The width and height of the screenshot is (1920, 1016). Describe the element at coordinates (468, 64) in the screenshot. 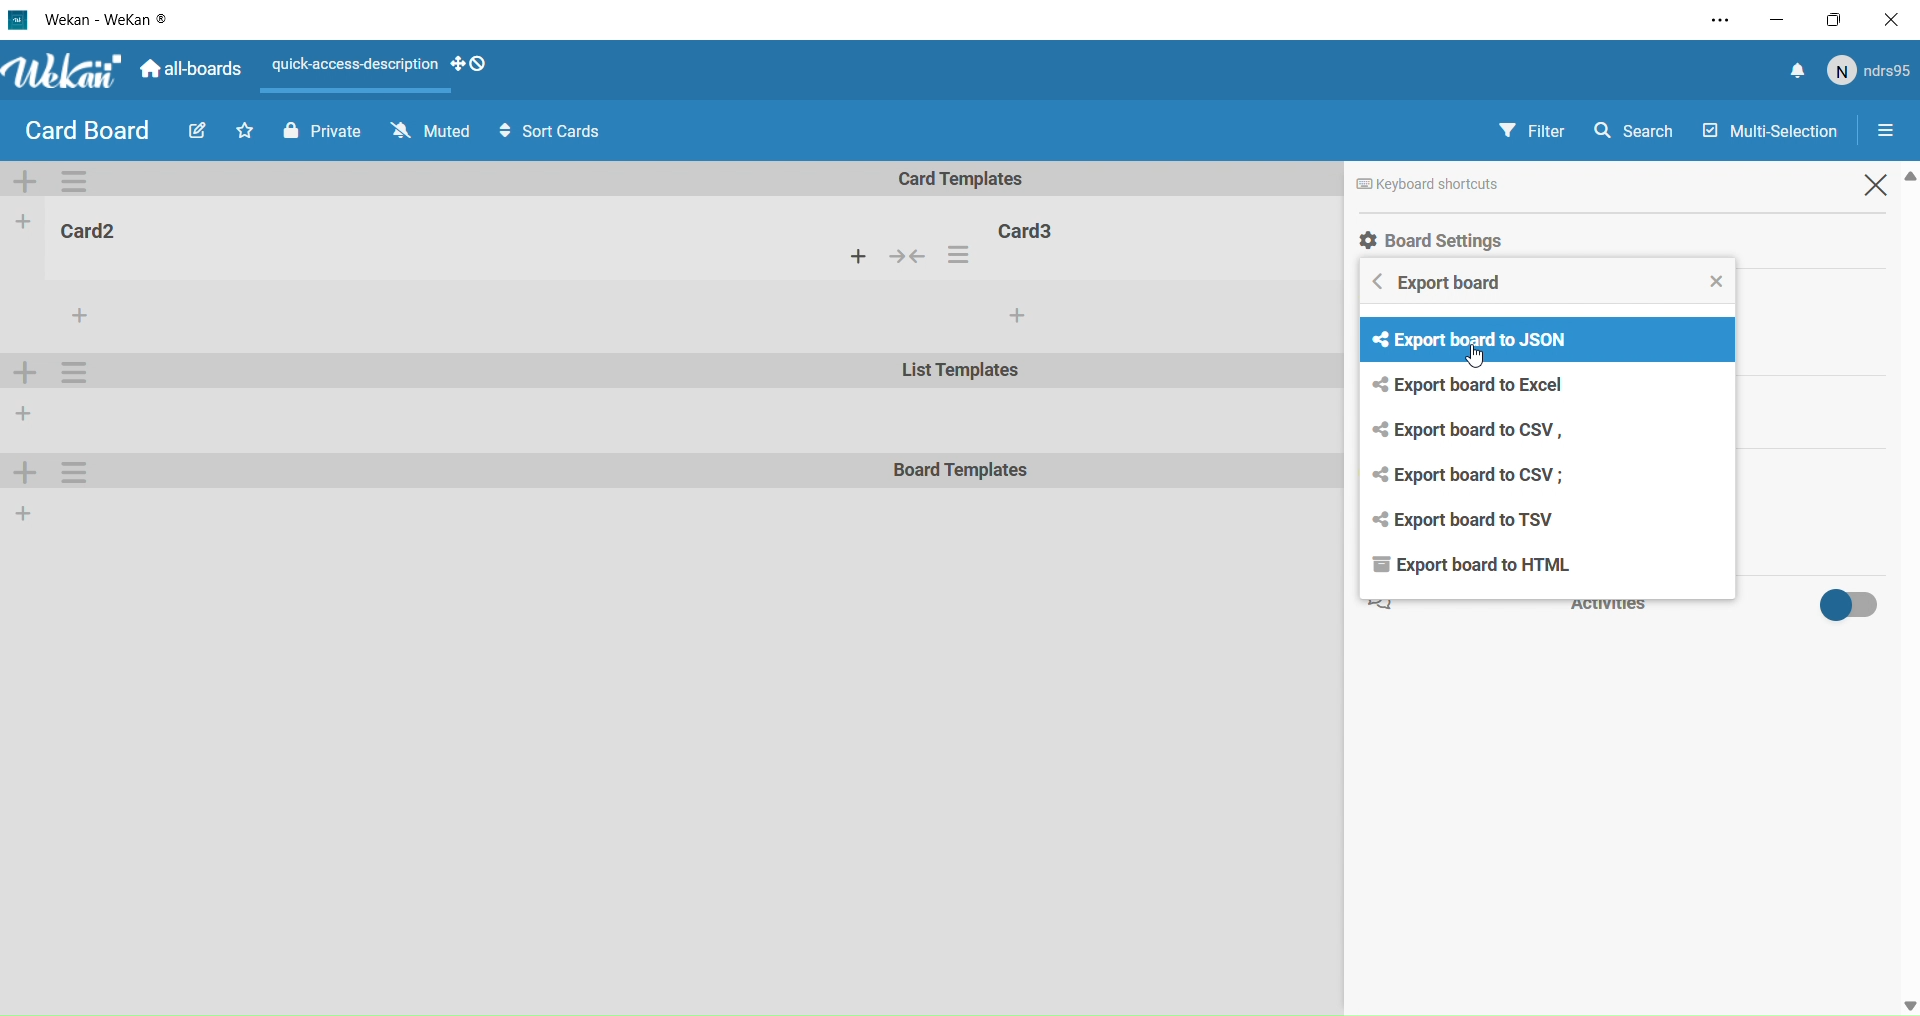

I see `desktop drag handles` at that location.